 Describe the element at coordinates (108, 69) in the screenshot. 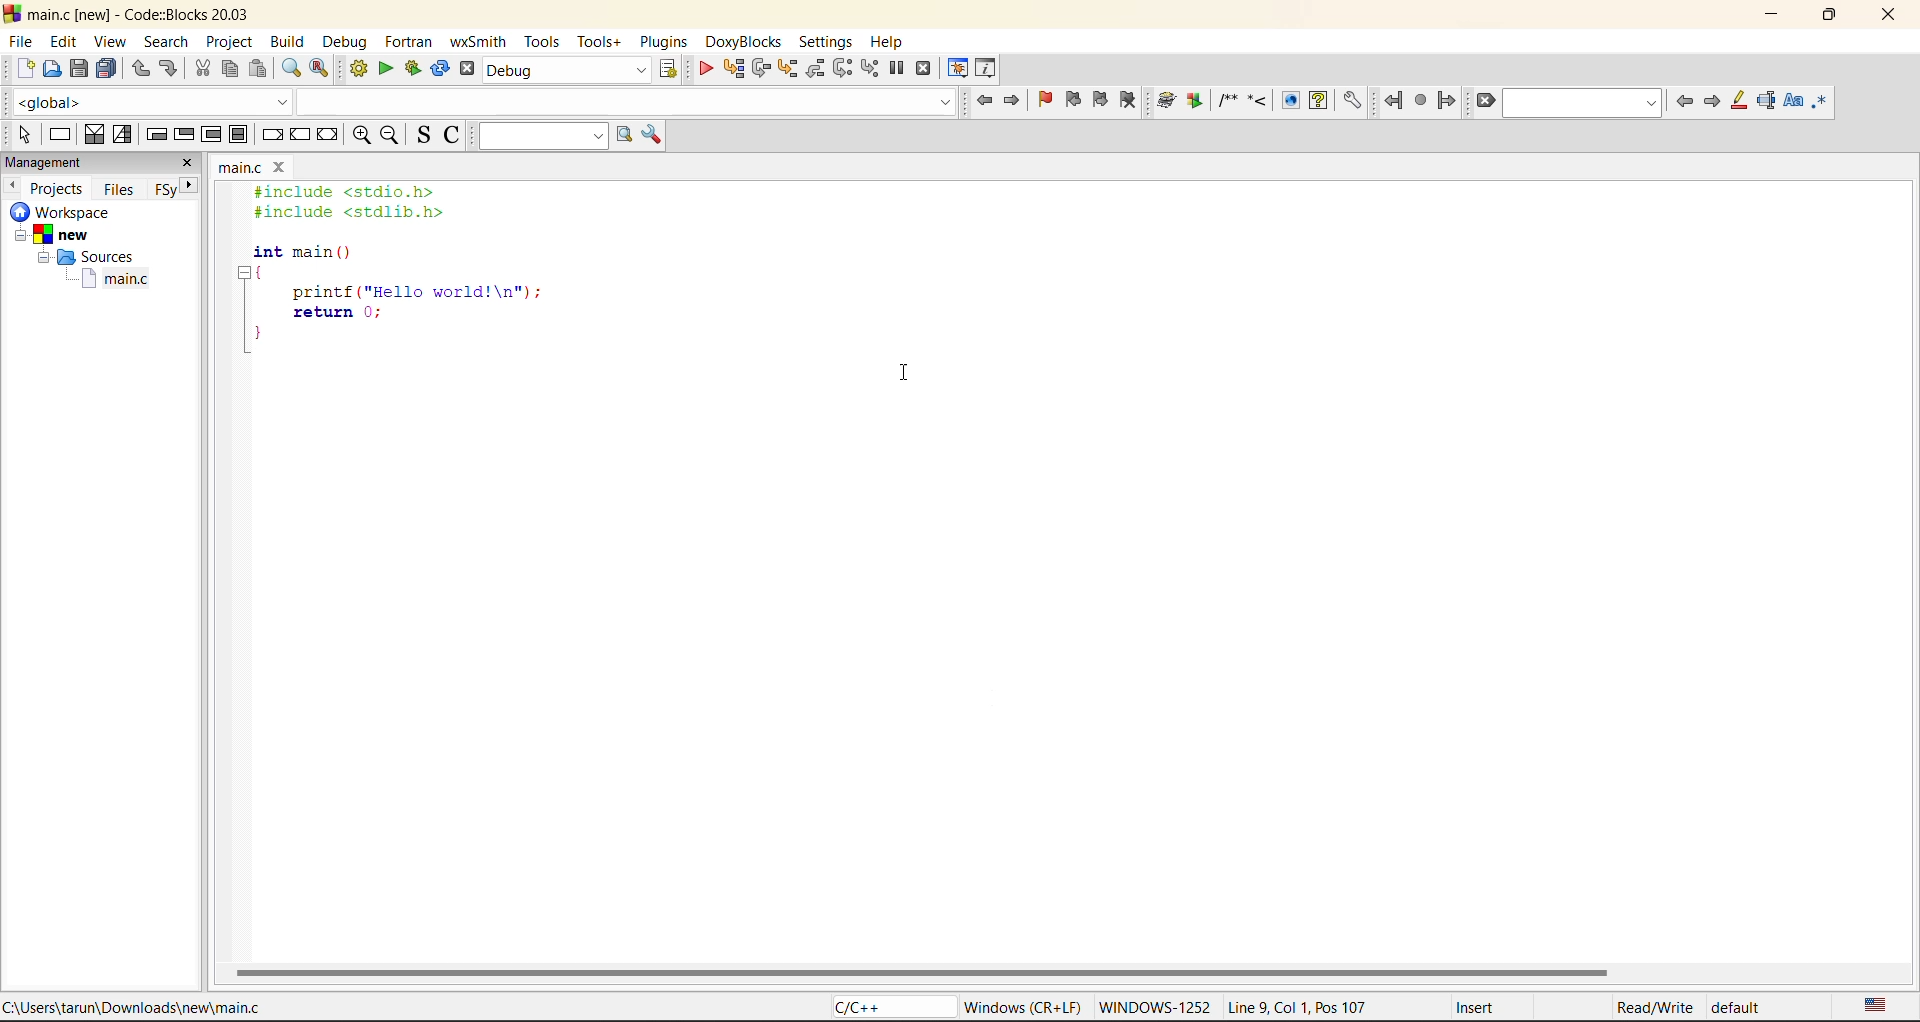

I see `save everything` at that location.